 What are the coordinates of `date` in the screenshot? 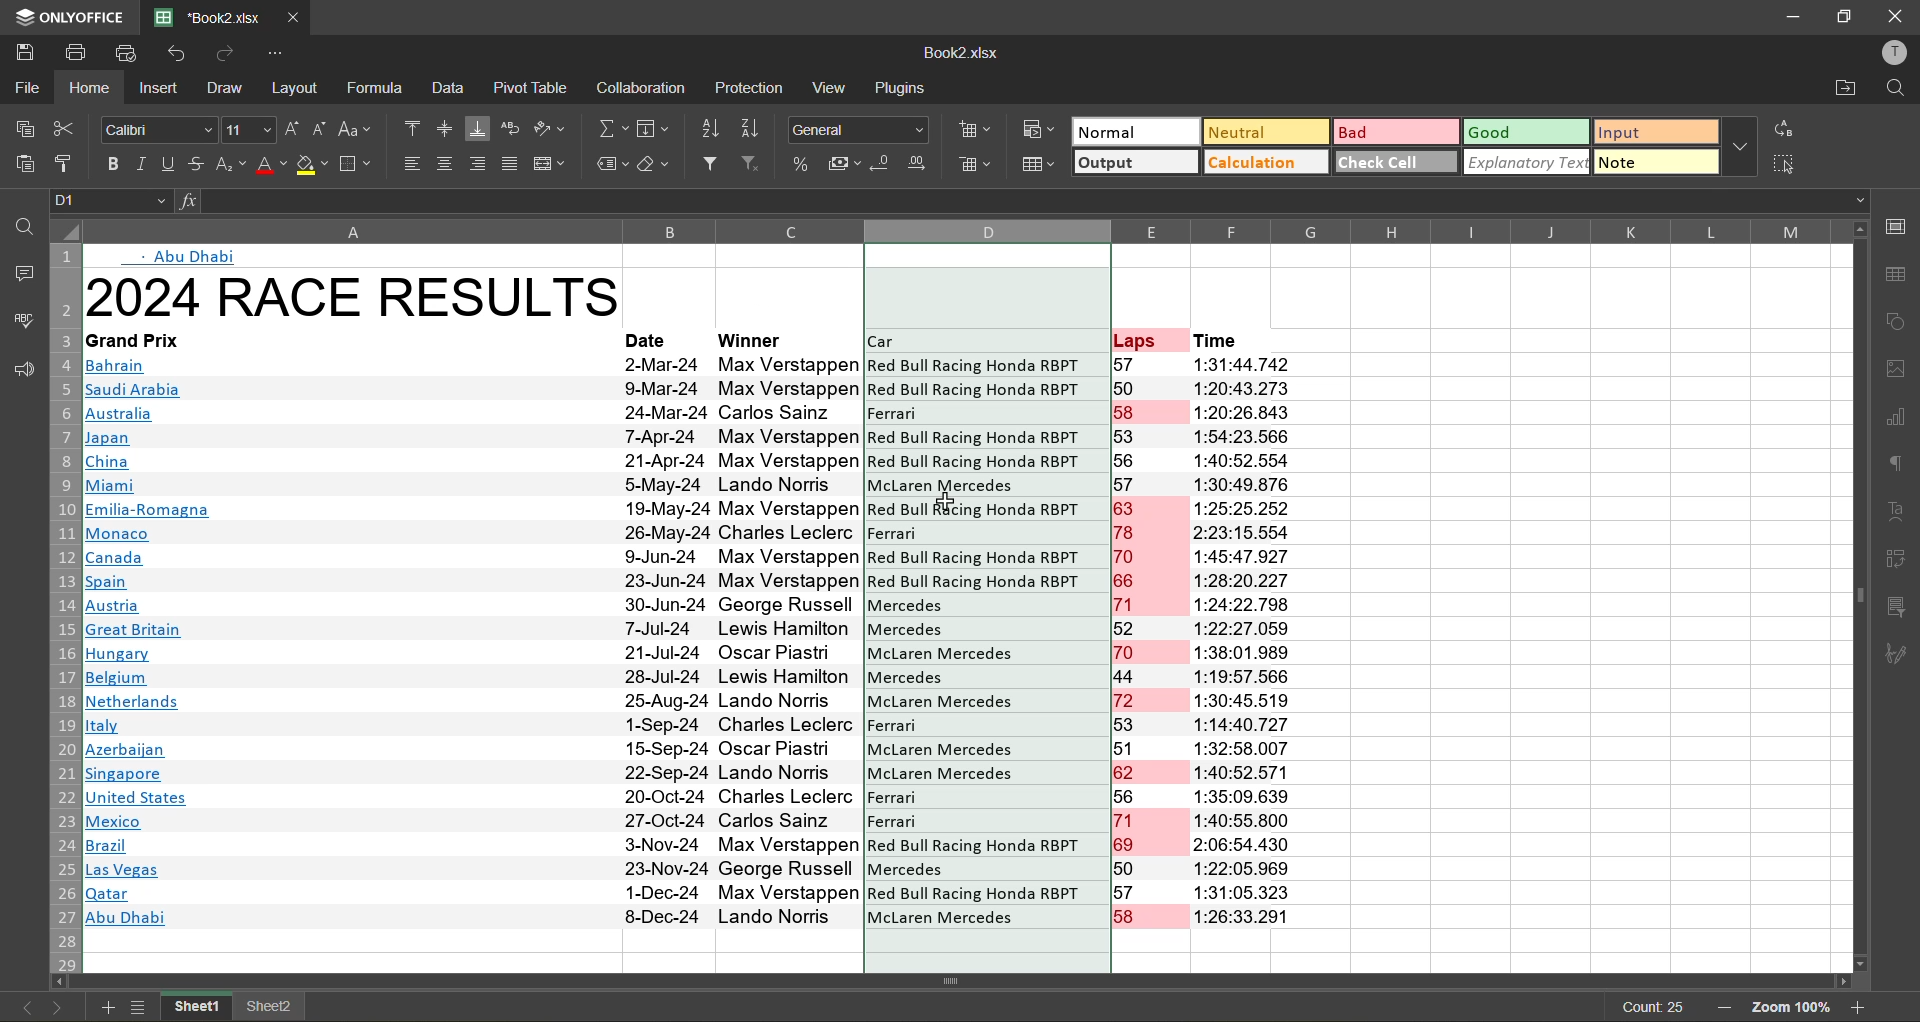 It's located at (653, 339).